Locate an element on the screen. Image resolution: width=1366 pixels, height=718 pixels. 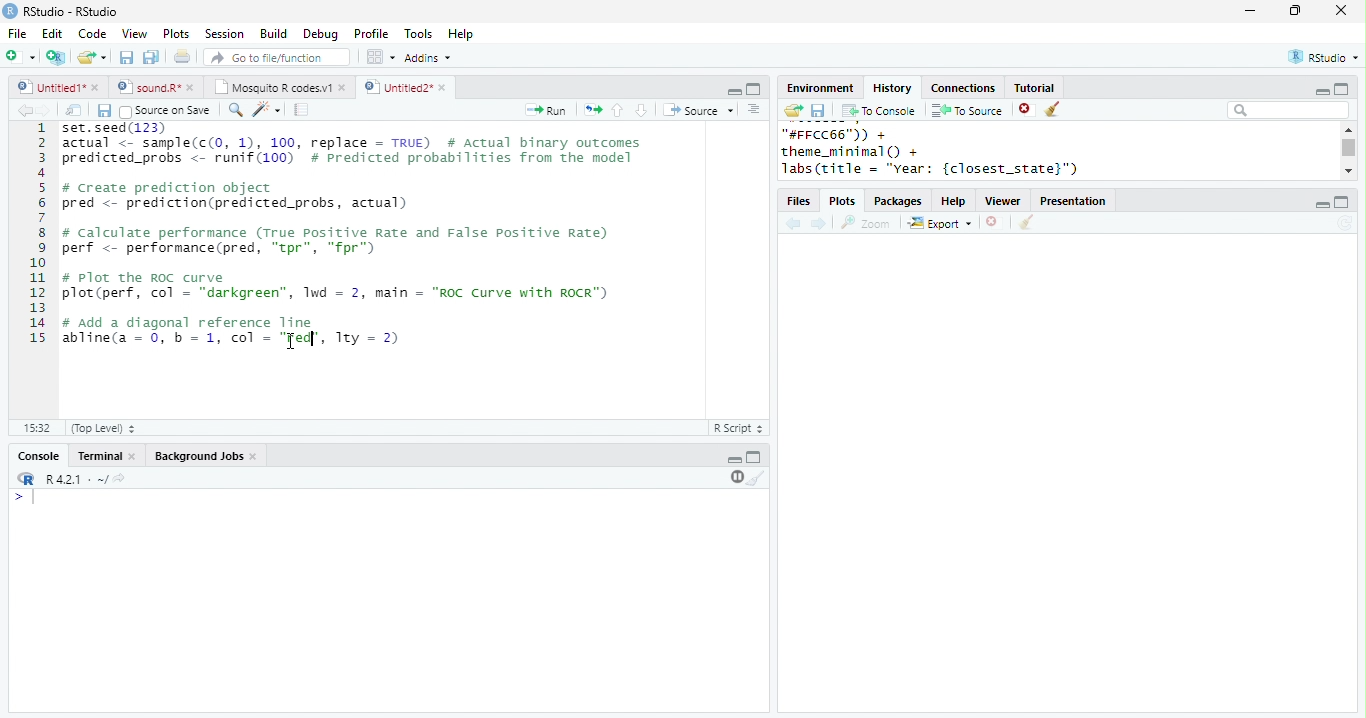
# Add a diagonal reference line
abline(a = 0, b = 1, col = "red", Try = 2) is located at coordinates (234, 330).